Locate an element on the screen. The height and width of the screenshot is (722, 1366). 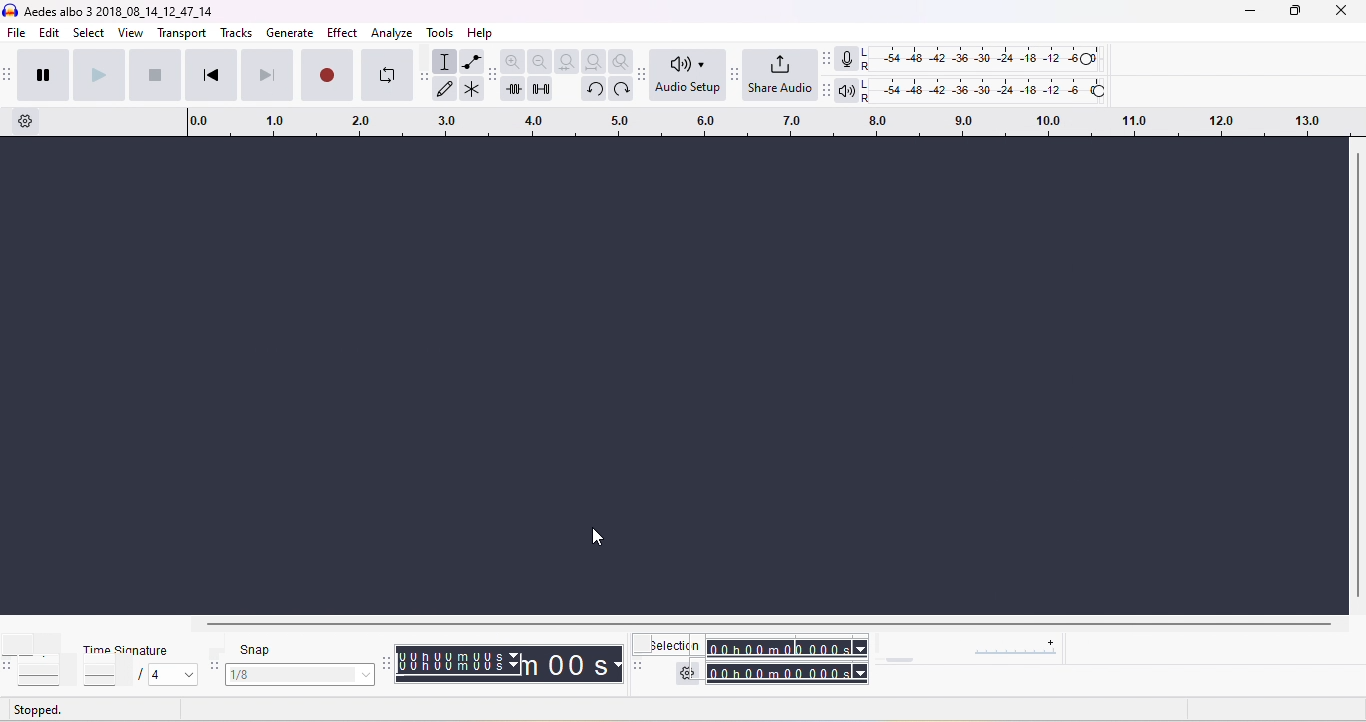
help is located at coordinates (480, 32).